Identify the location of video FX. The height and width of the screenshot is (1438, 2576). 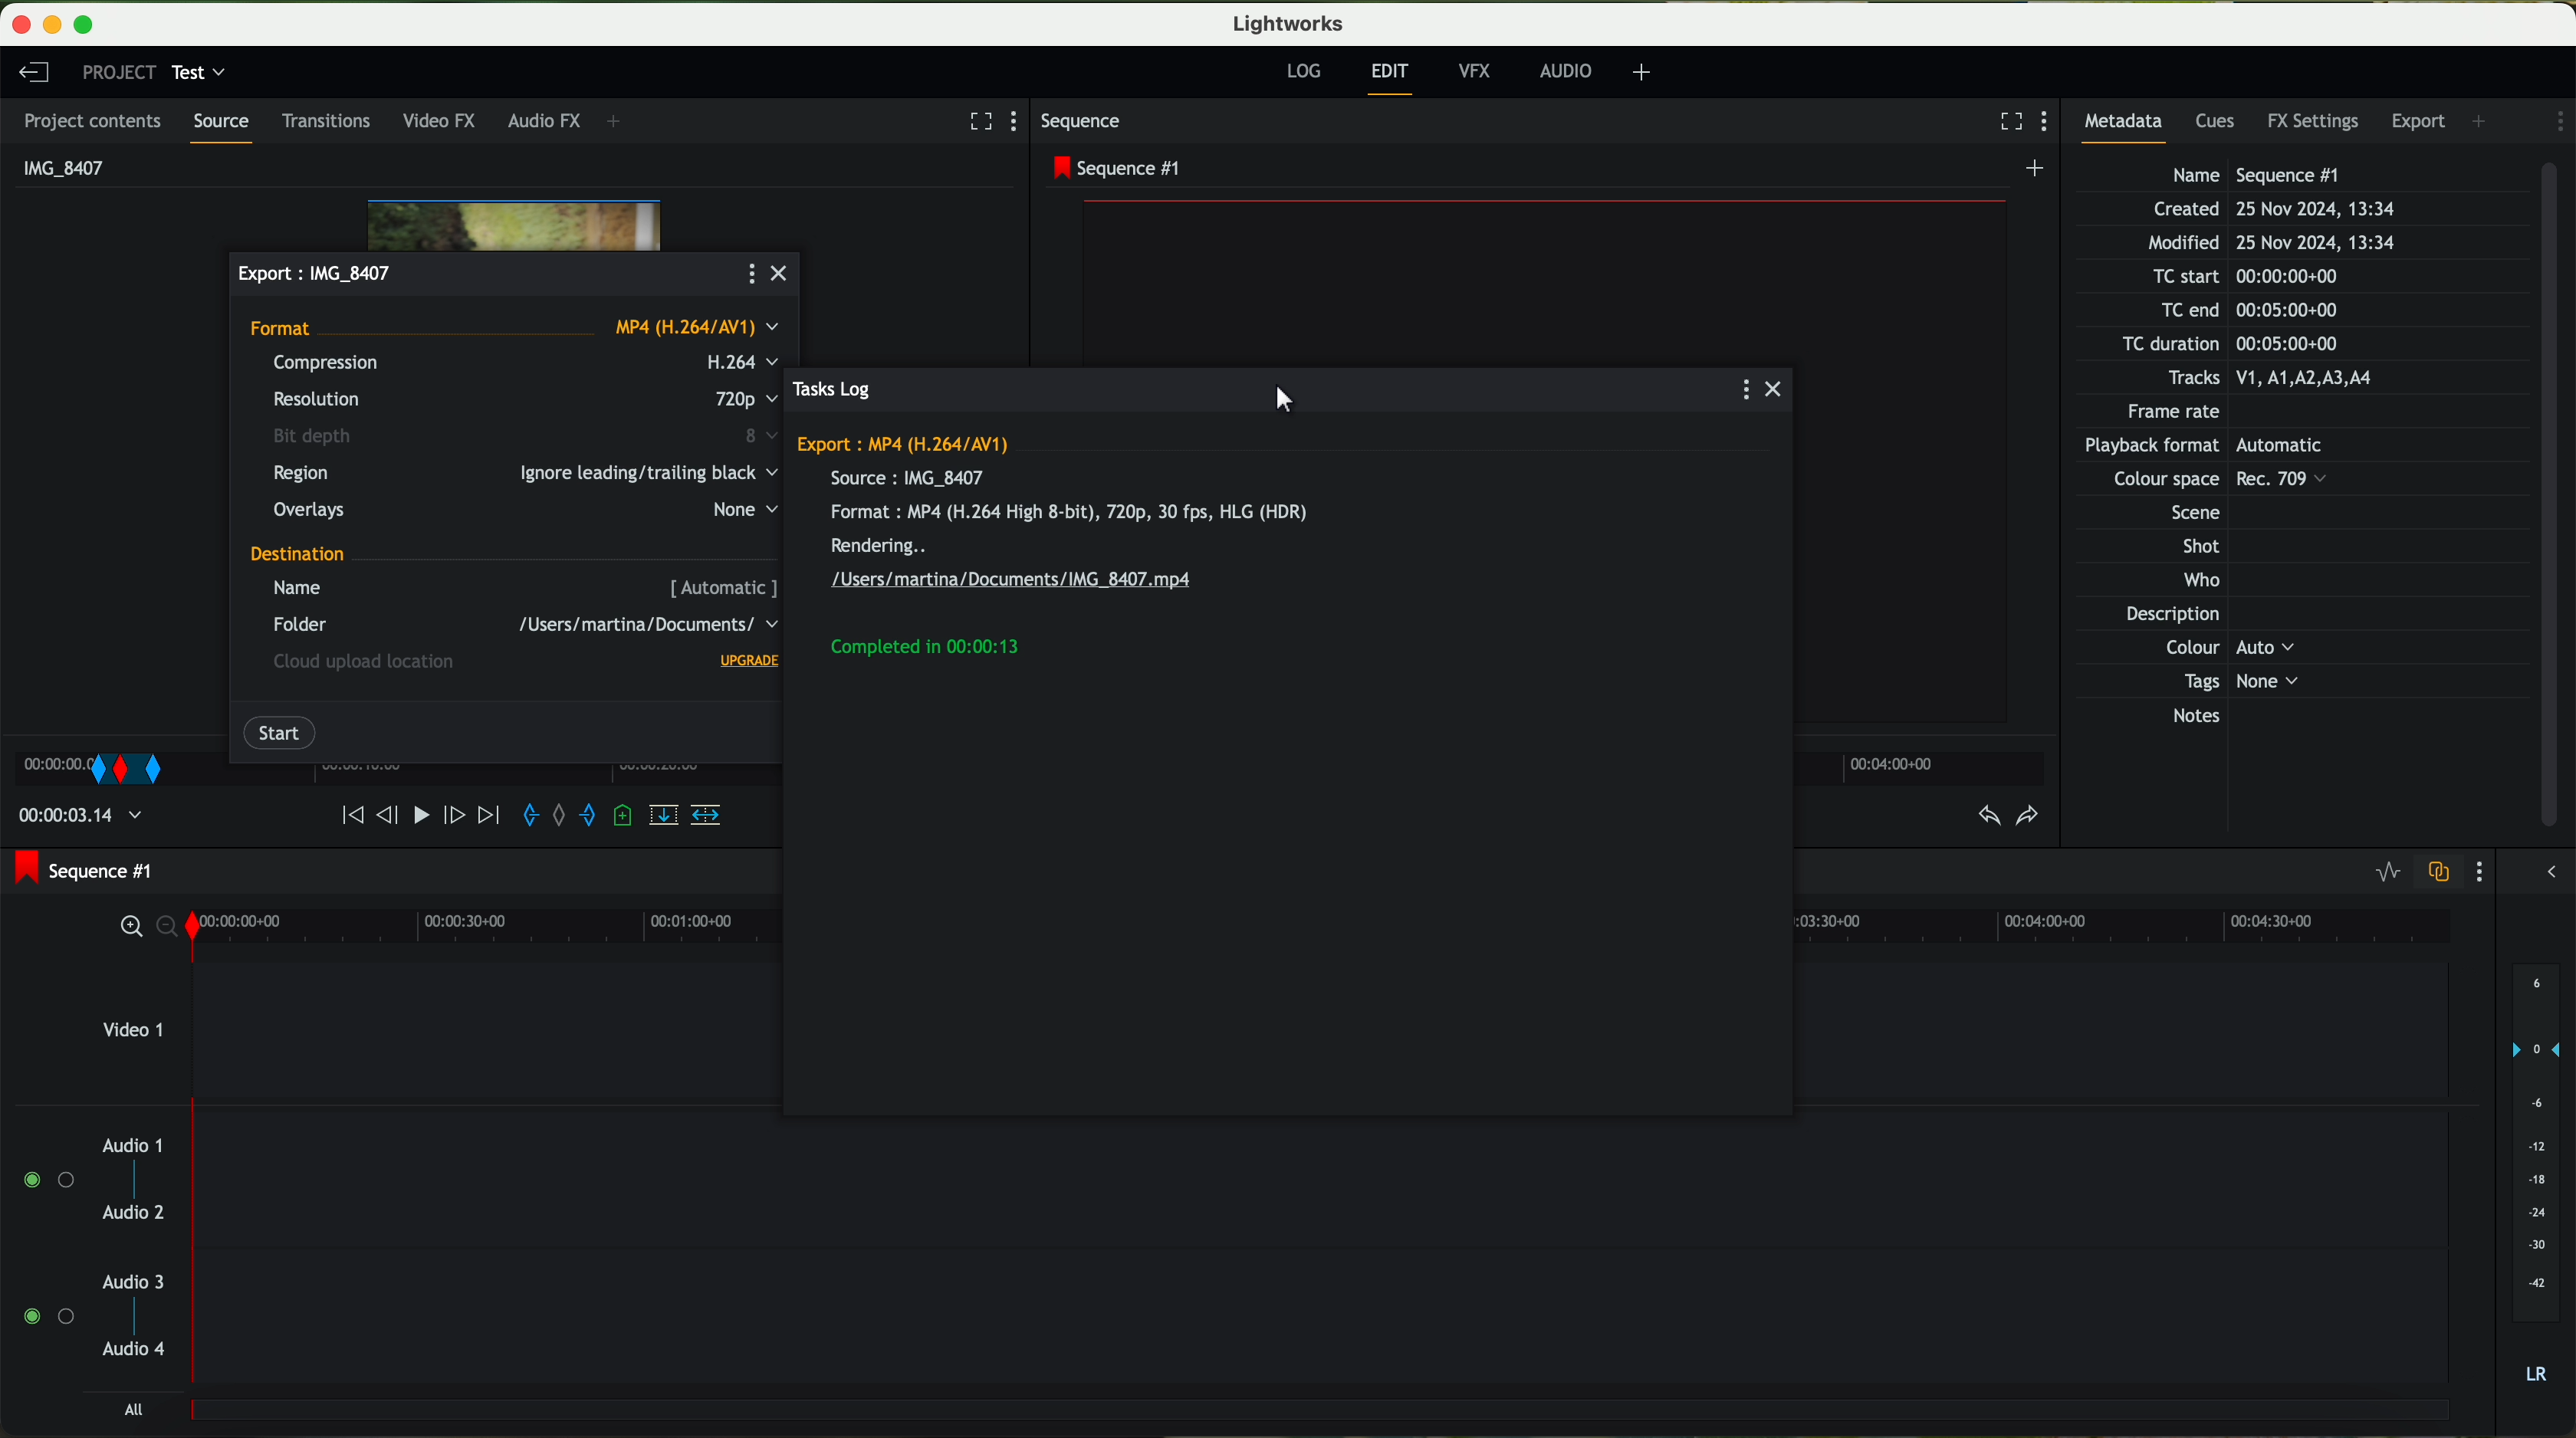
(444, 123).